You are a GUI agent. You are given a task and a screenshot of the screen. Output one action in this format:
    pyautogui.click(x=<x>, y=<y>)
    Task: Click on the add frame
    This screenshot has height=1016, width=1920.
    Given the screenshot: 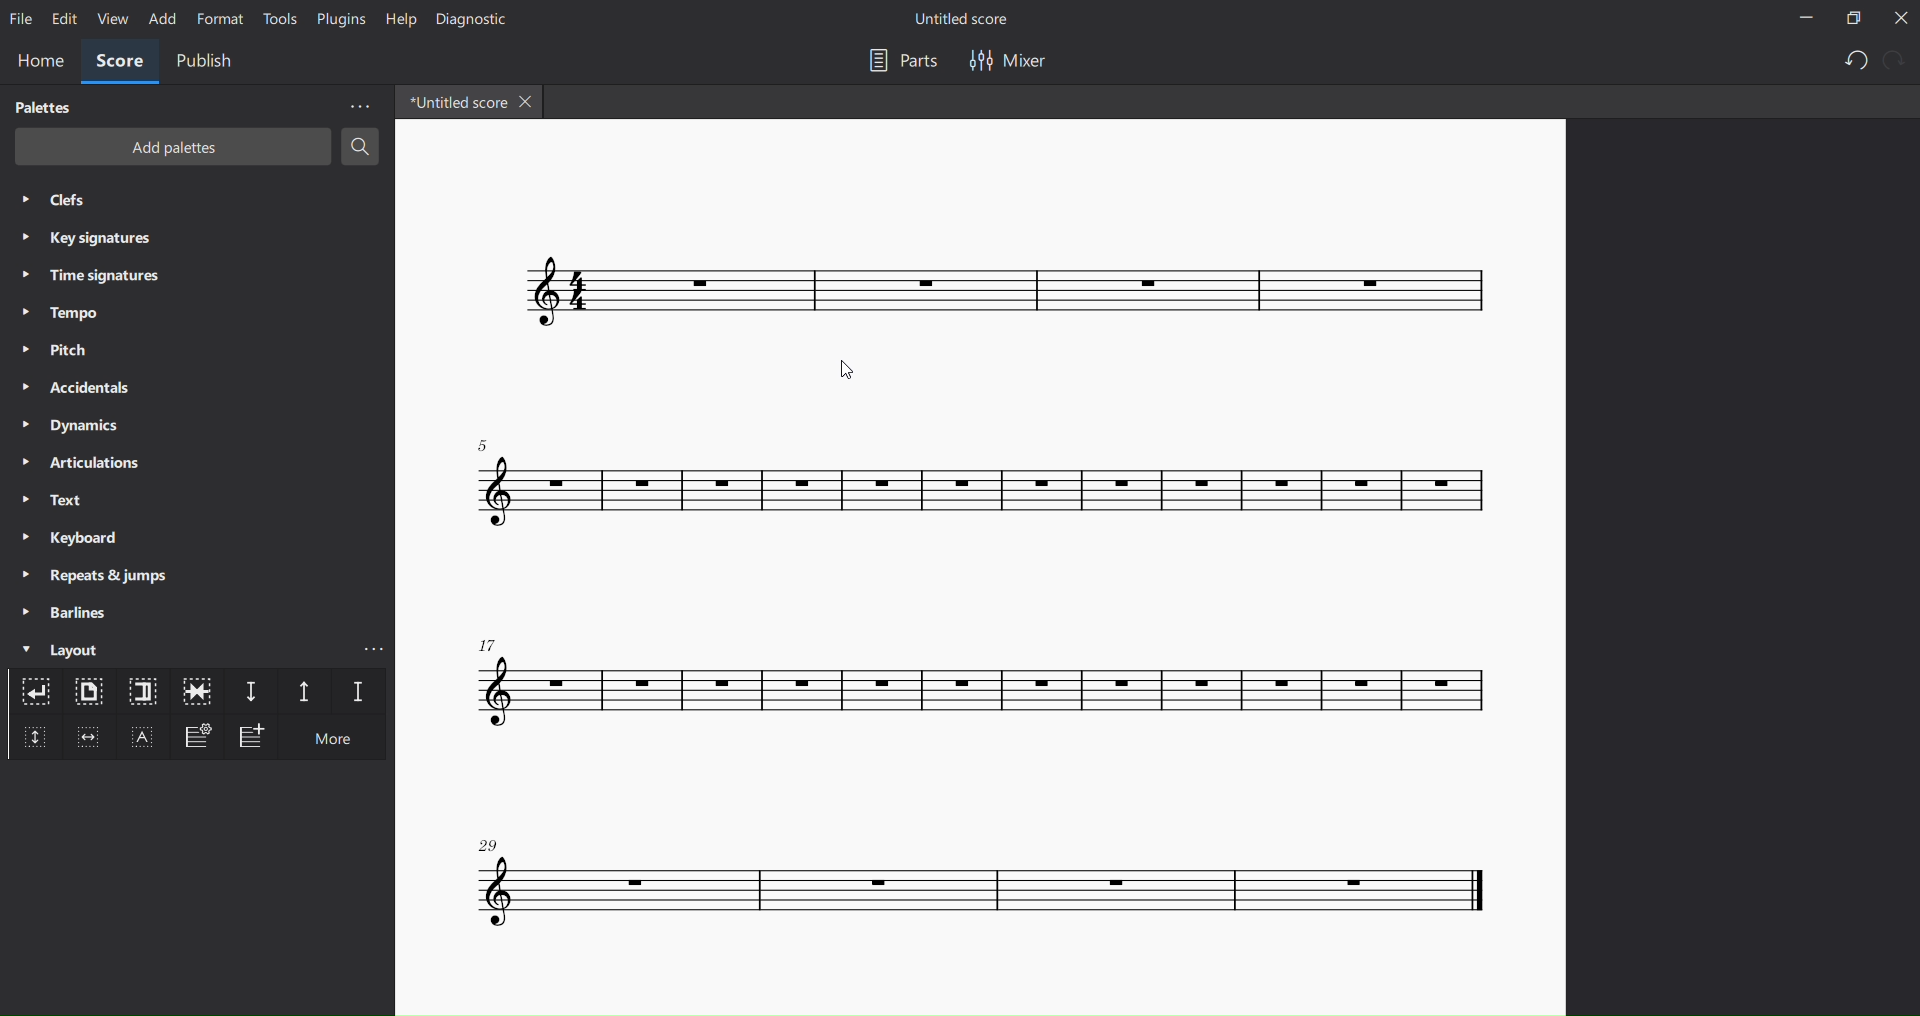 What is the action you would take?
    pyautogui.click(x=256, y=738)
    